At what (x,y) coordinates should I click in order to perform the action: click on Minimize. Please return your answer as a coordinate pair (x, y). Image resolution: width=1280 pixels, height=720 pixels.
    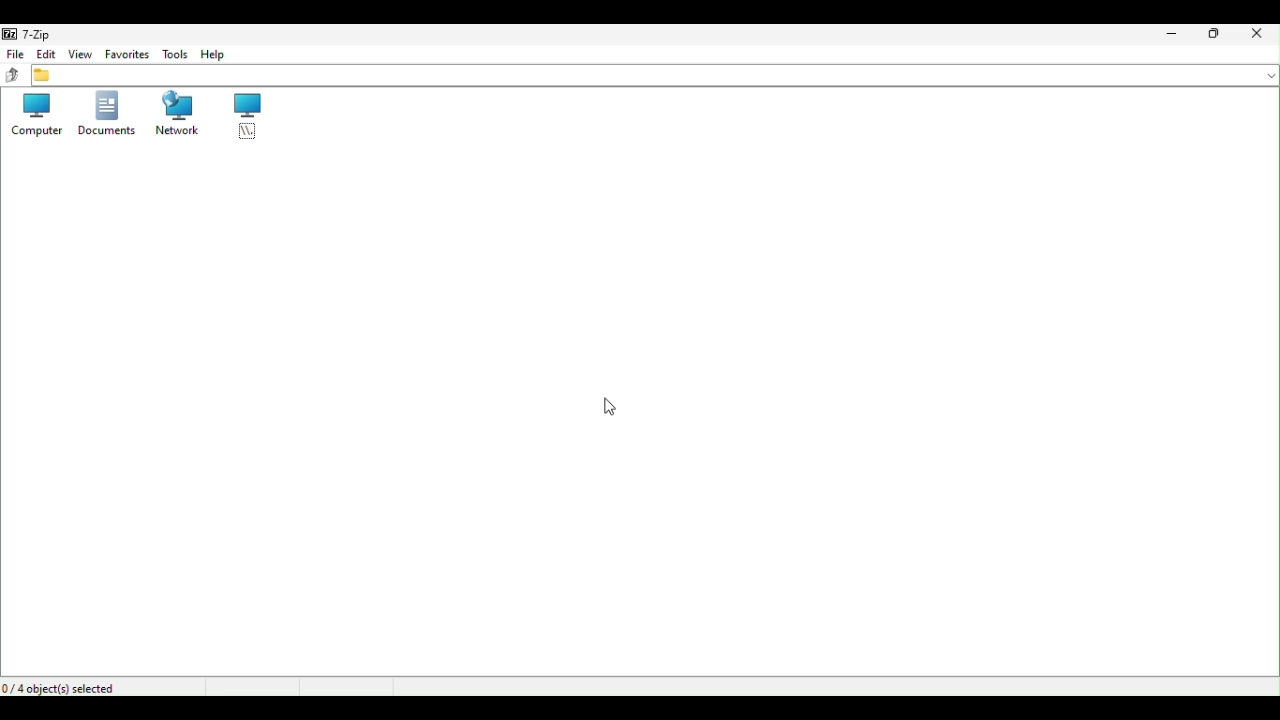
    Looking at the image, I should click on (1174, 34).